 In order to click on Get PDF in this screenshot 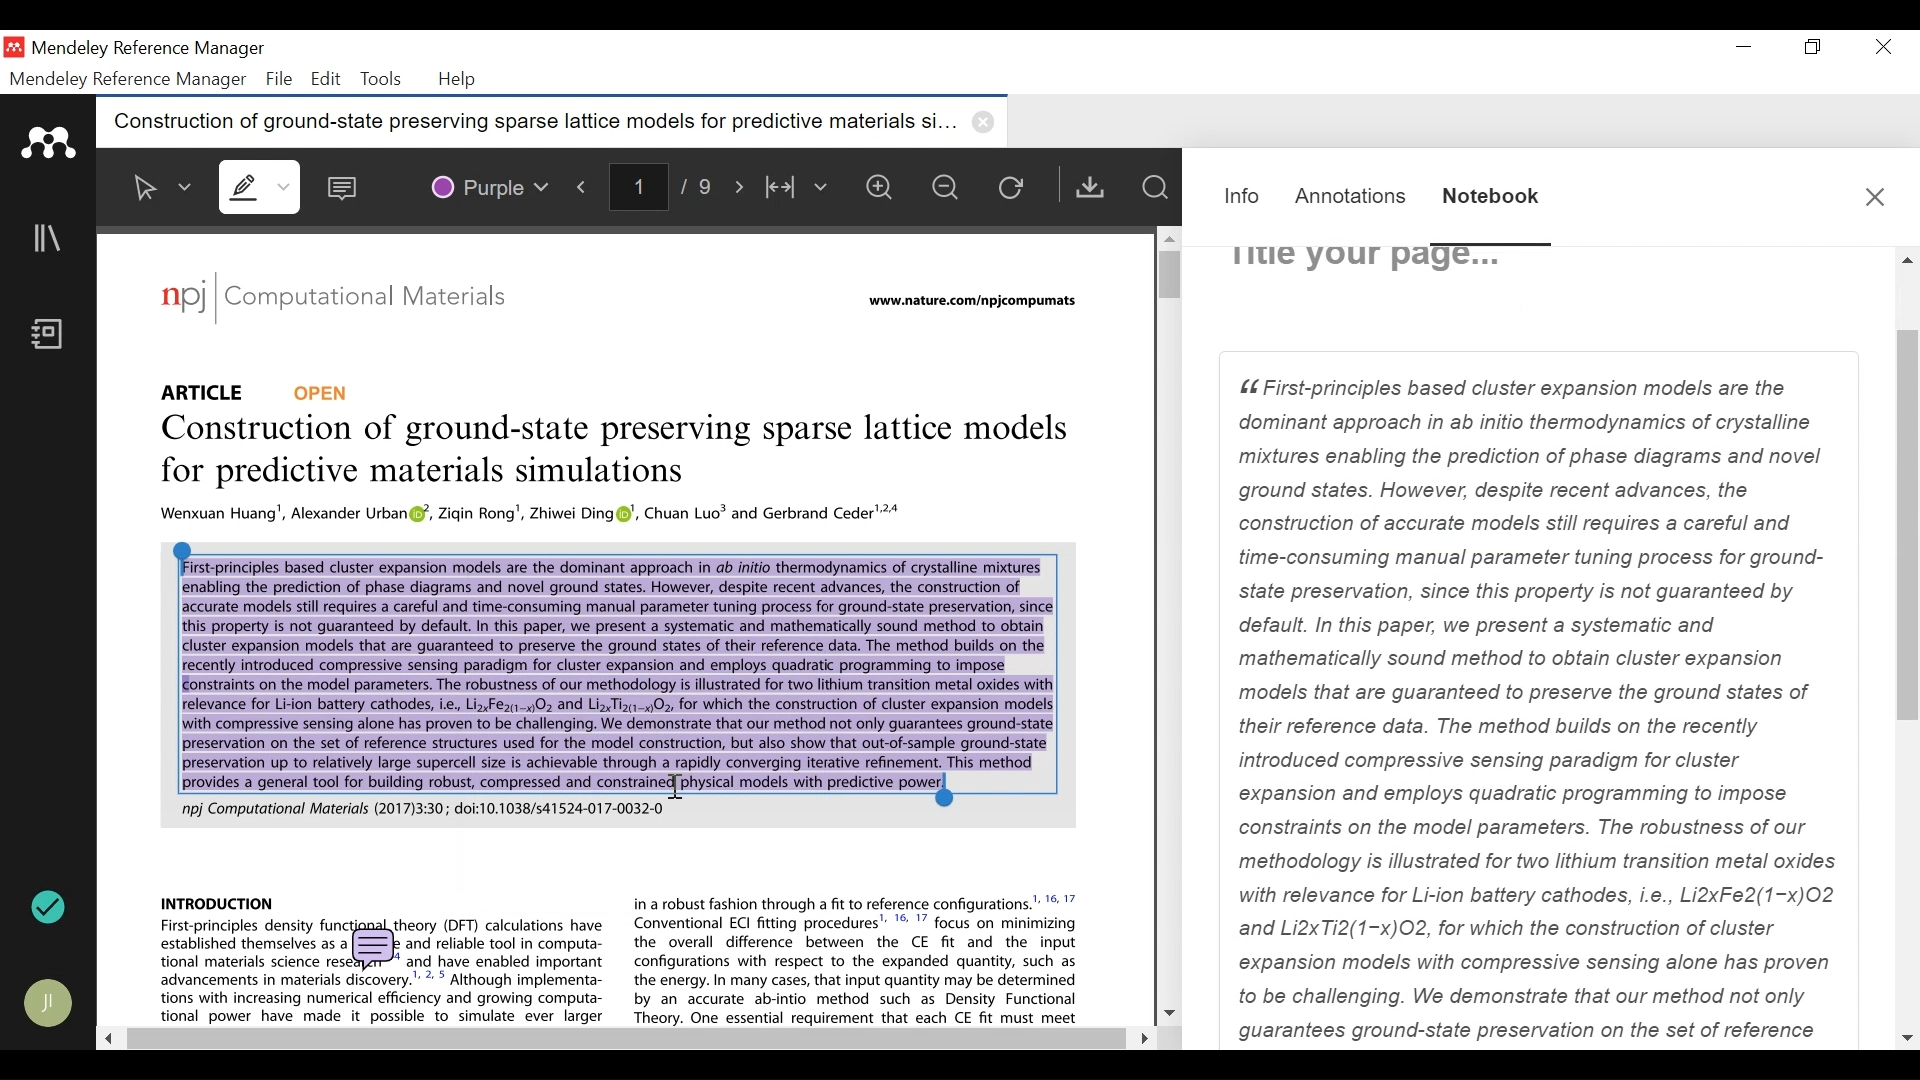, I will do `click(1089, 186)`.